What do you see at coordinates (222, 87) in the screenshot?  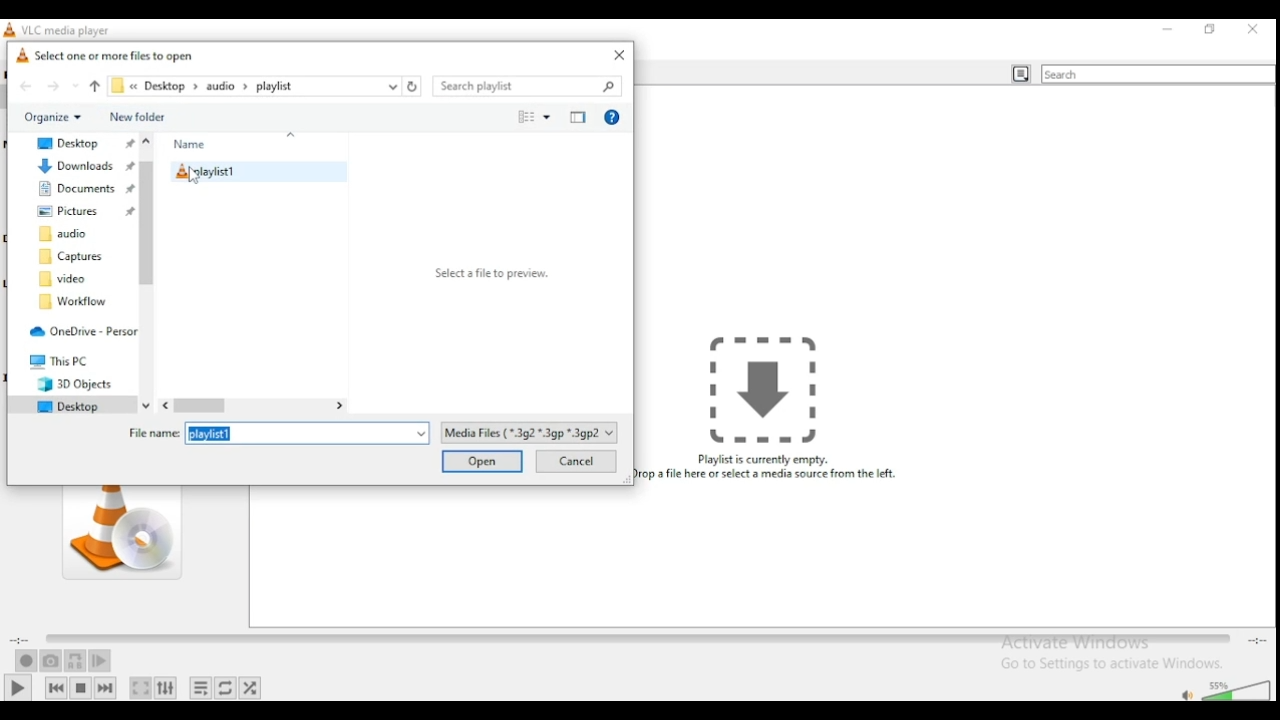 I see `audio` at bounding box center [222, 87].